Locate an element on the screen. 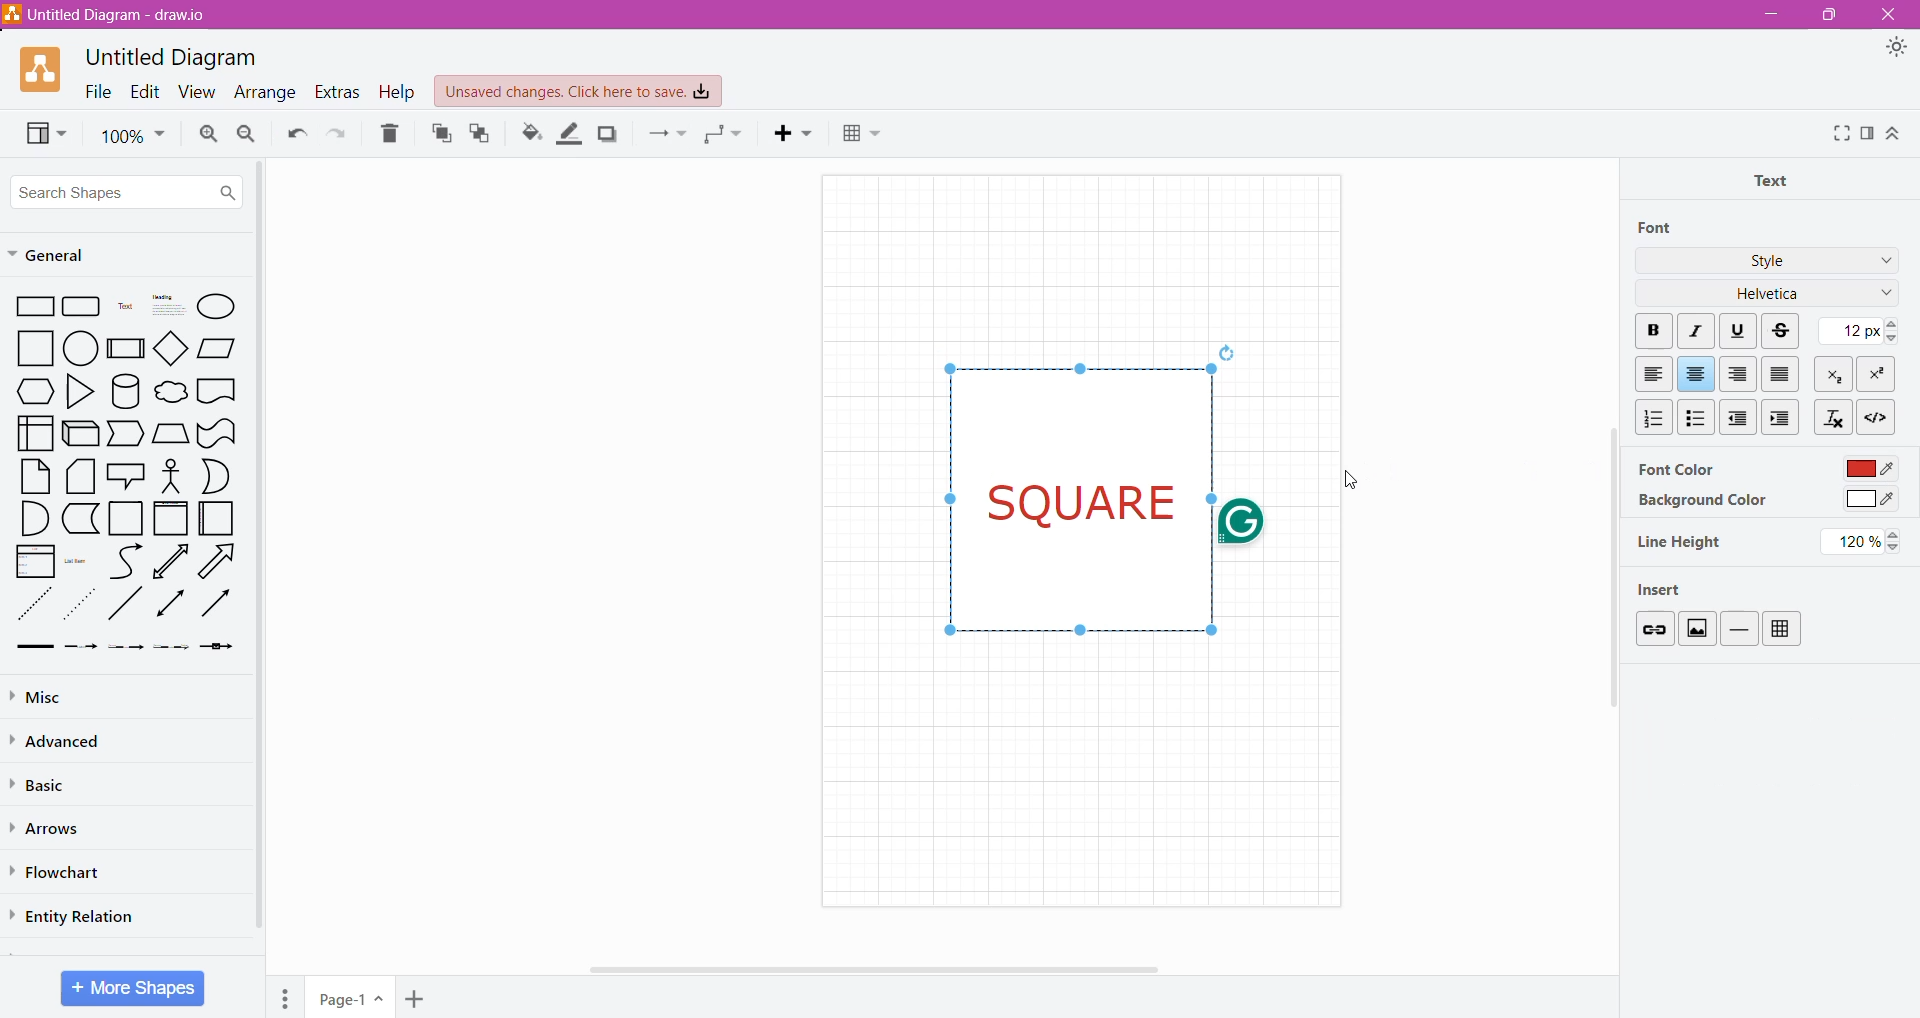 The height and width of the screenshot is (1018, 1920). Increase Indent is located at coordinates (1783, 417).